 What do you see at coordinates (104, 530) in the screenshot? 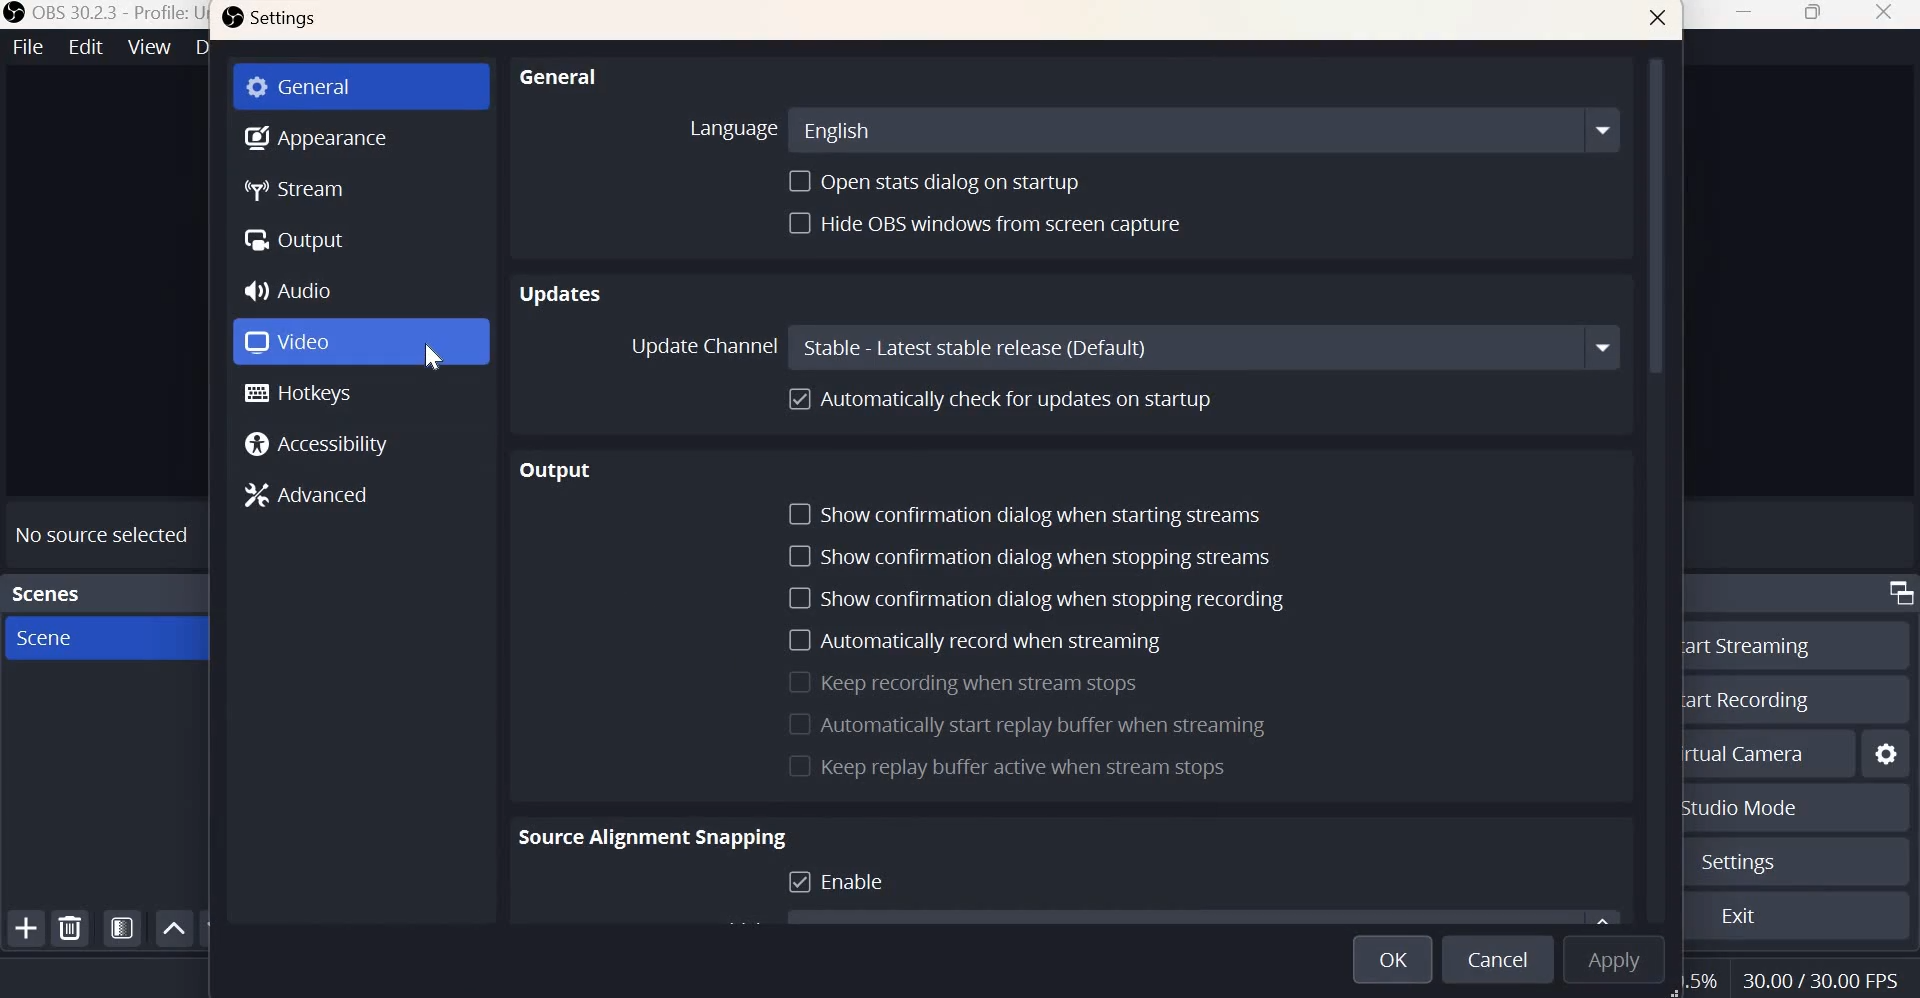
I see `No source selected` at bounding box center [104, 530].